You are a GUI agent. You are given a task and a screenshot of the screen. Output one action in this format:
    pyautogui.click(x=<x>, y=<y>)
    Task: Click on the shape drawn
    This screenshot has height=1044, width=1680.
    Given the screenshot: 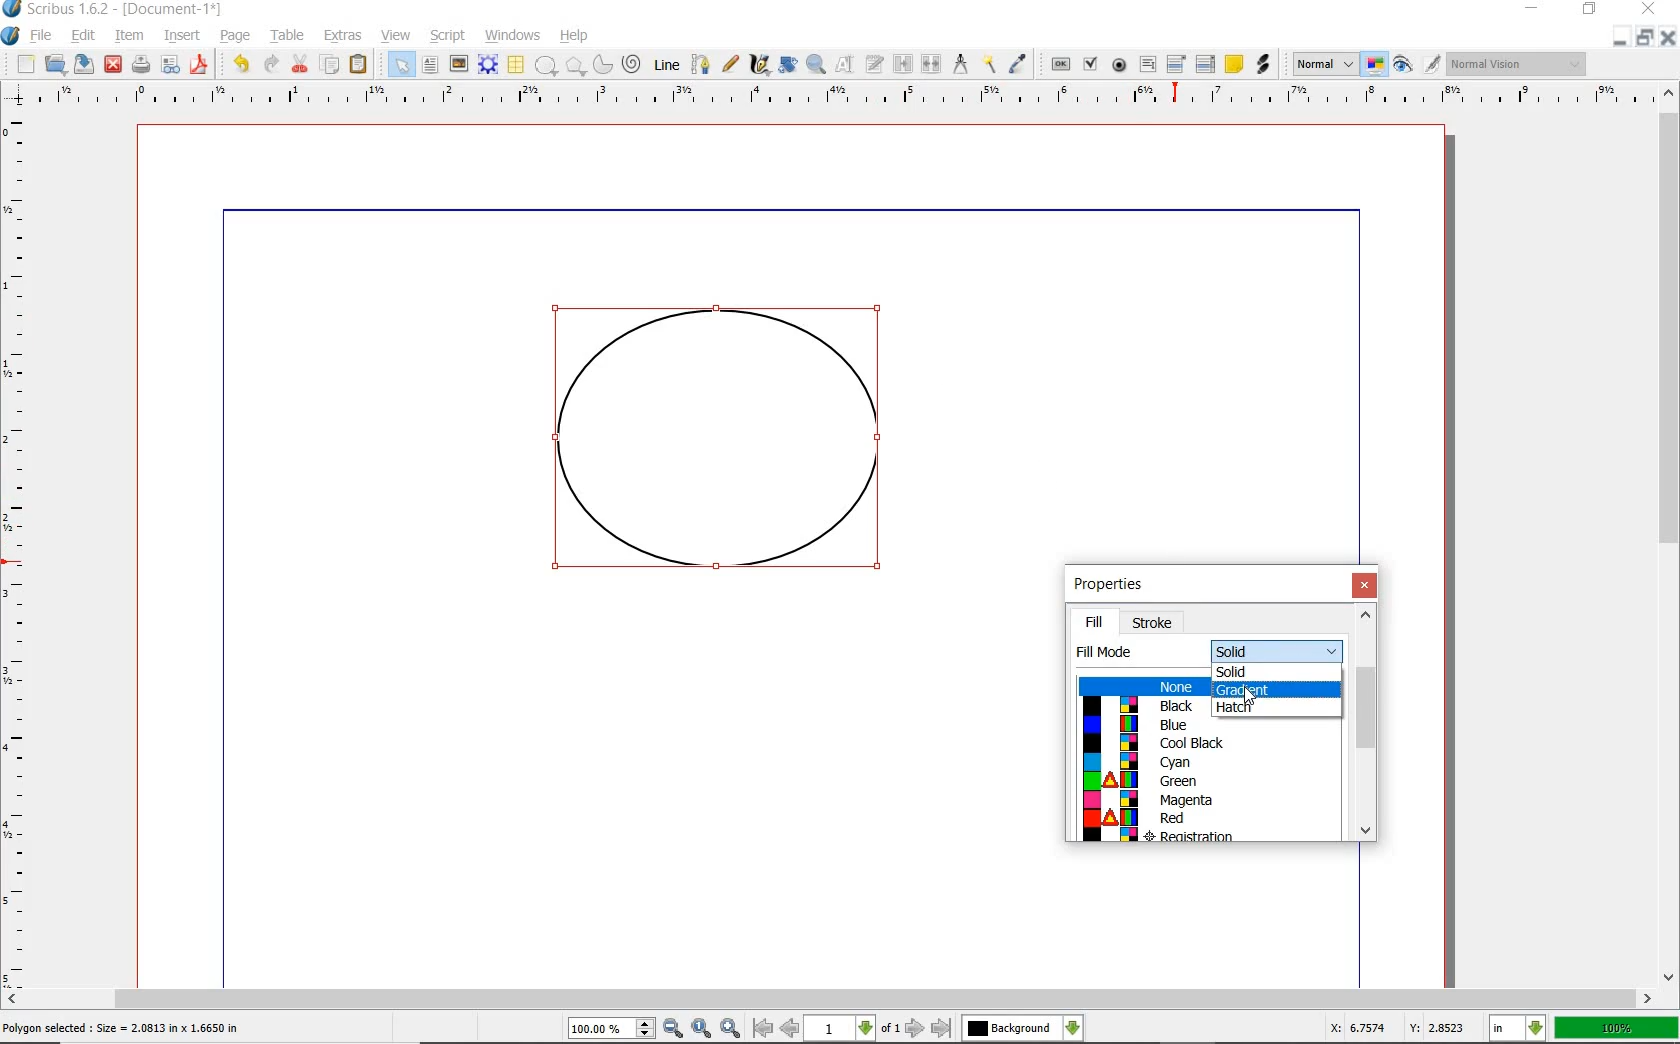 What is the action you would take?
    pyautogui.click(x=721, y=450)
    